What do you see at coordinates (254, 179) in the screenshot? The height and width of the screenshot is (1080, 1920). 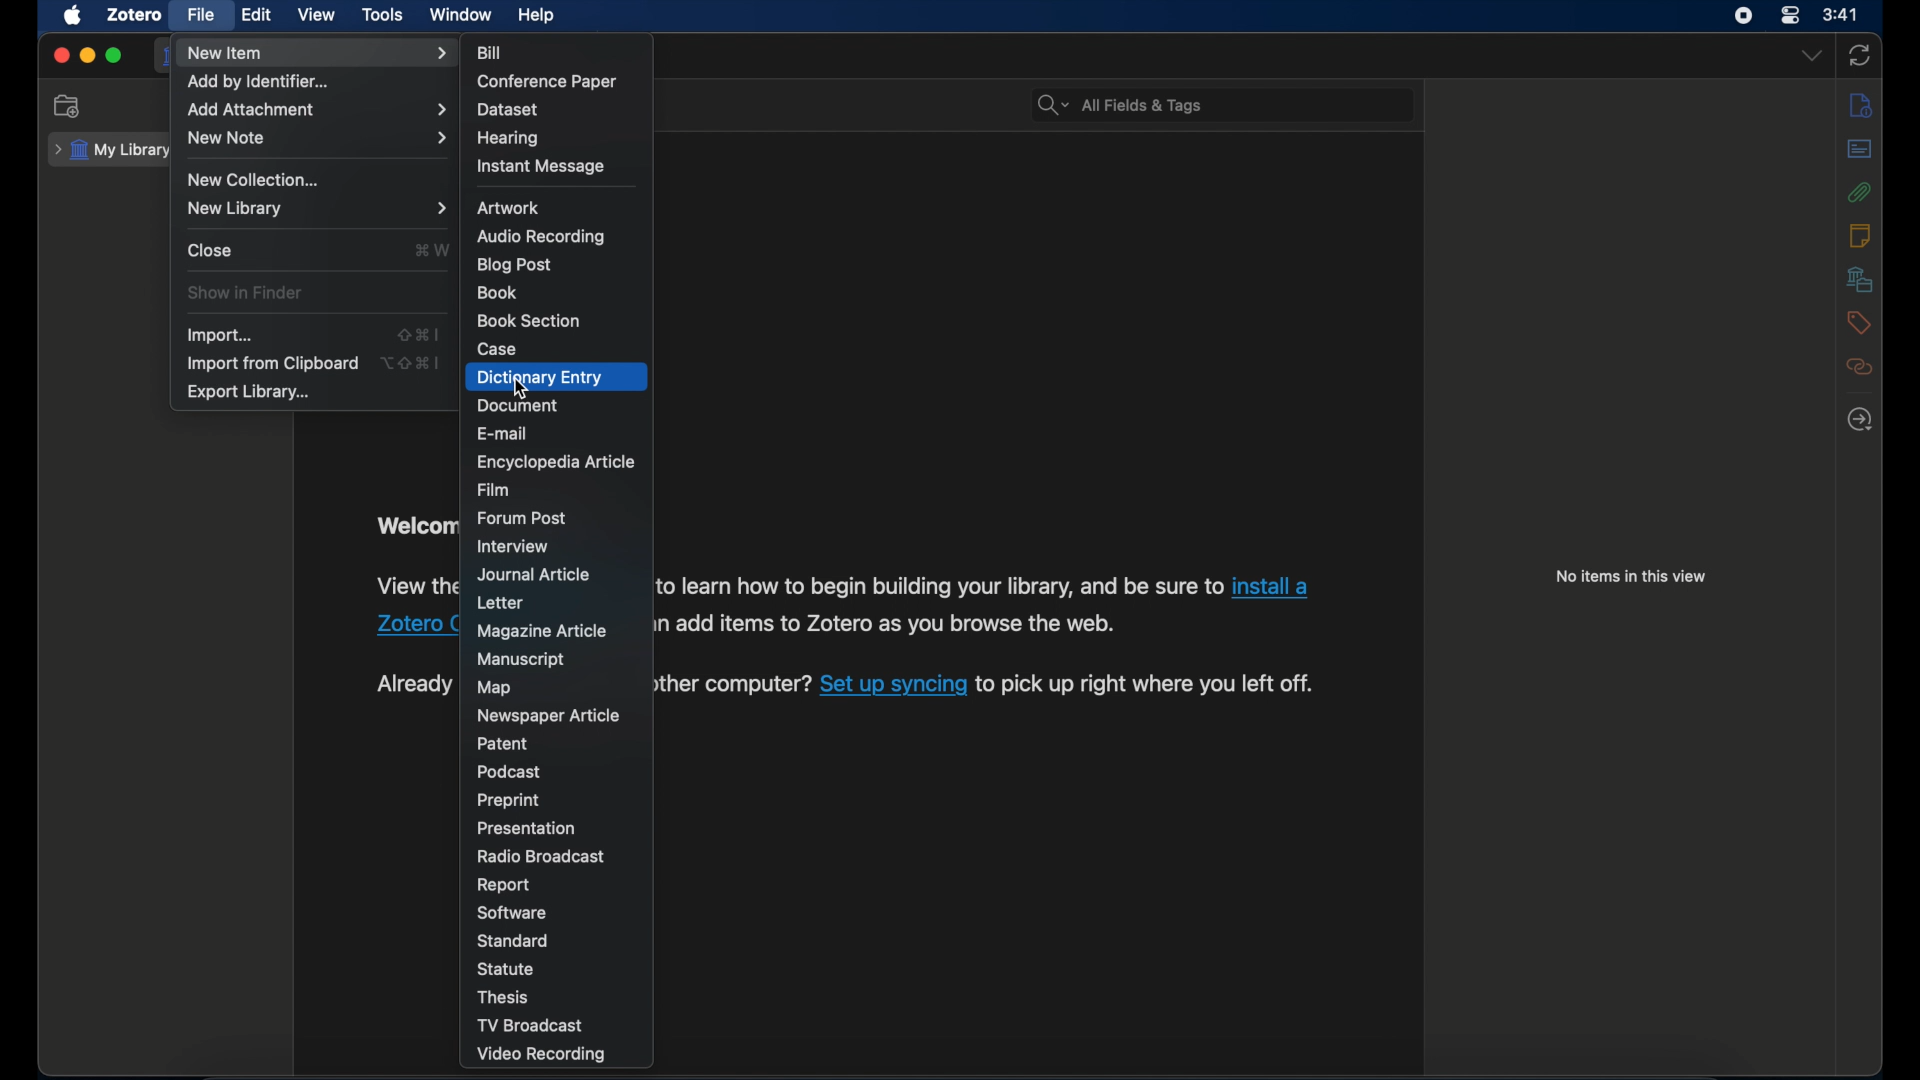 I see `new collection` at bounding box center [254, 179].